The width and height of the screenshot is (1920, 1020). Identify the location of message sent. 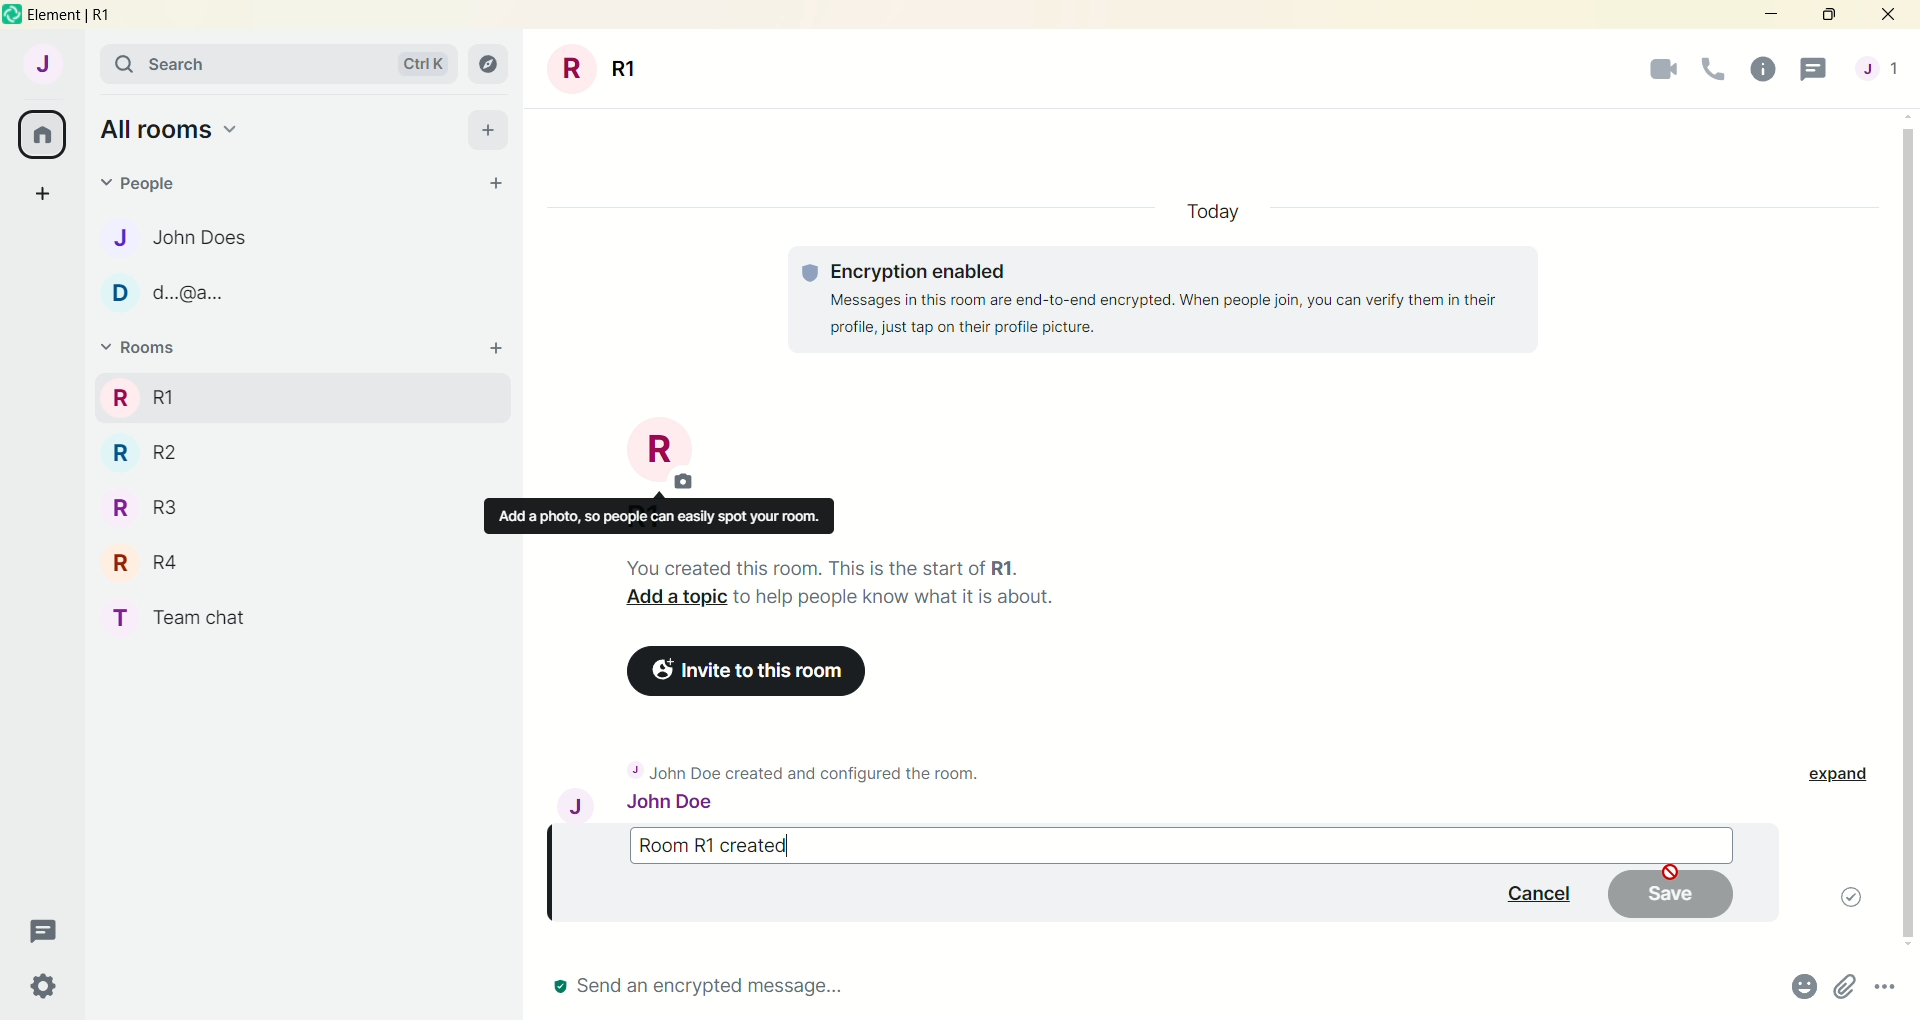
(1839, 898).